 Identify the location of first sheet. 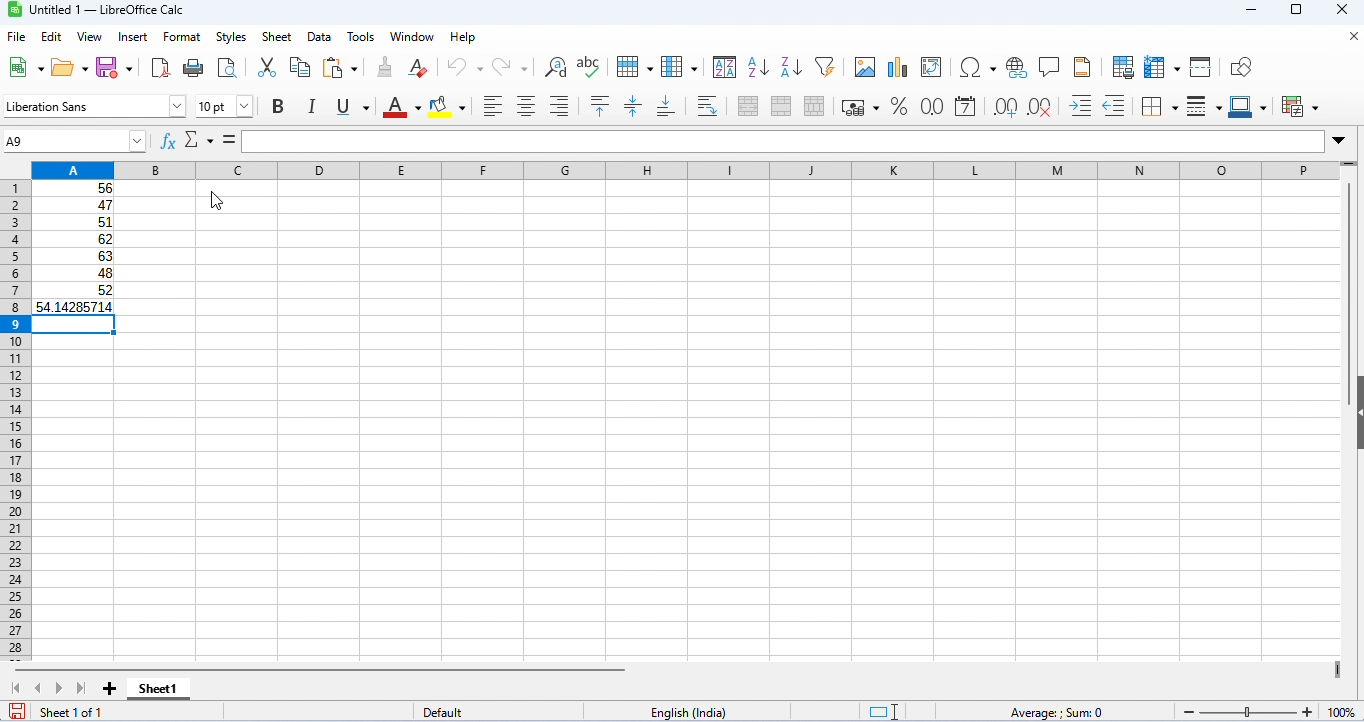
(20, 688).